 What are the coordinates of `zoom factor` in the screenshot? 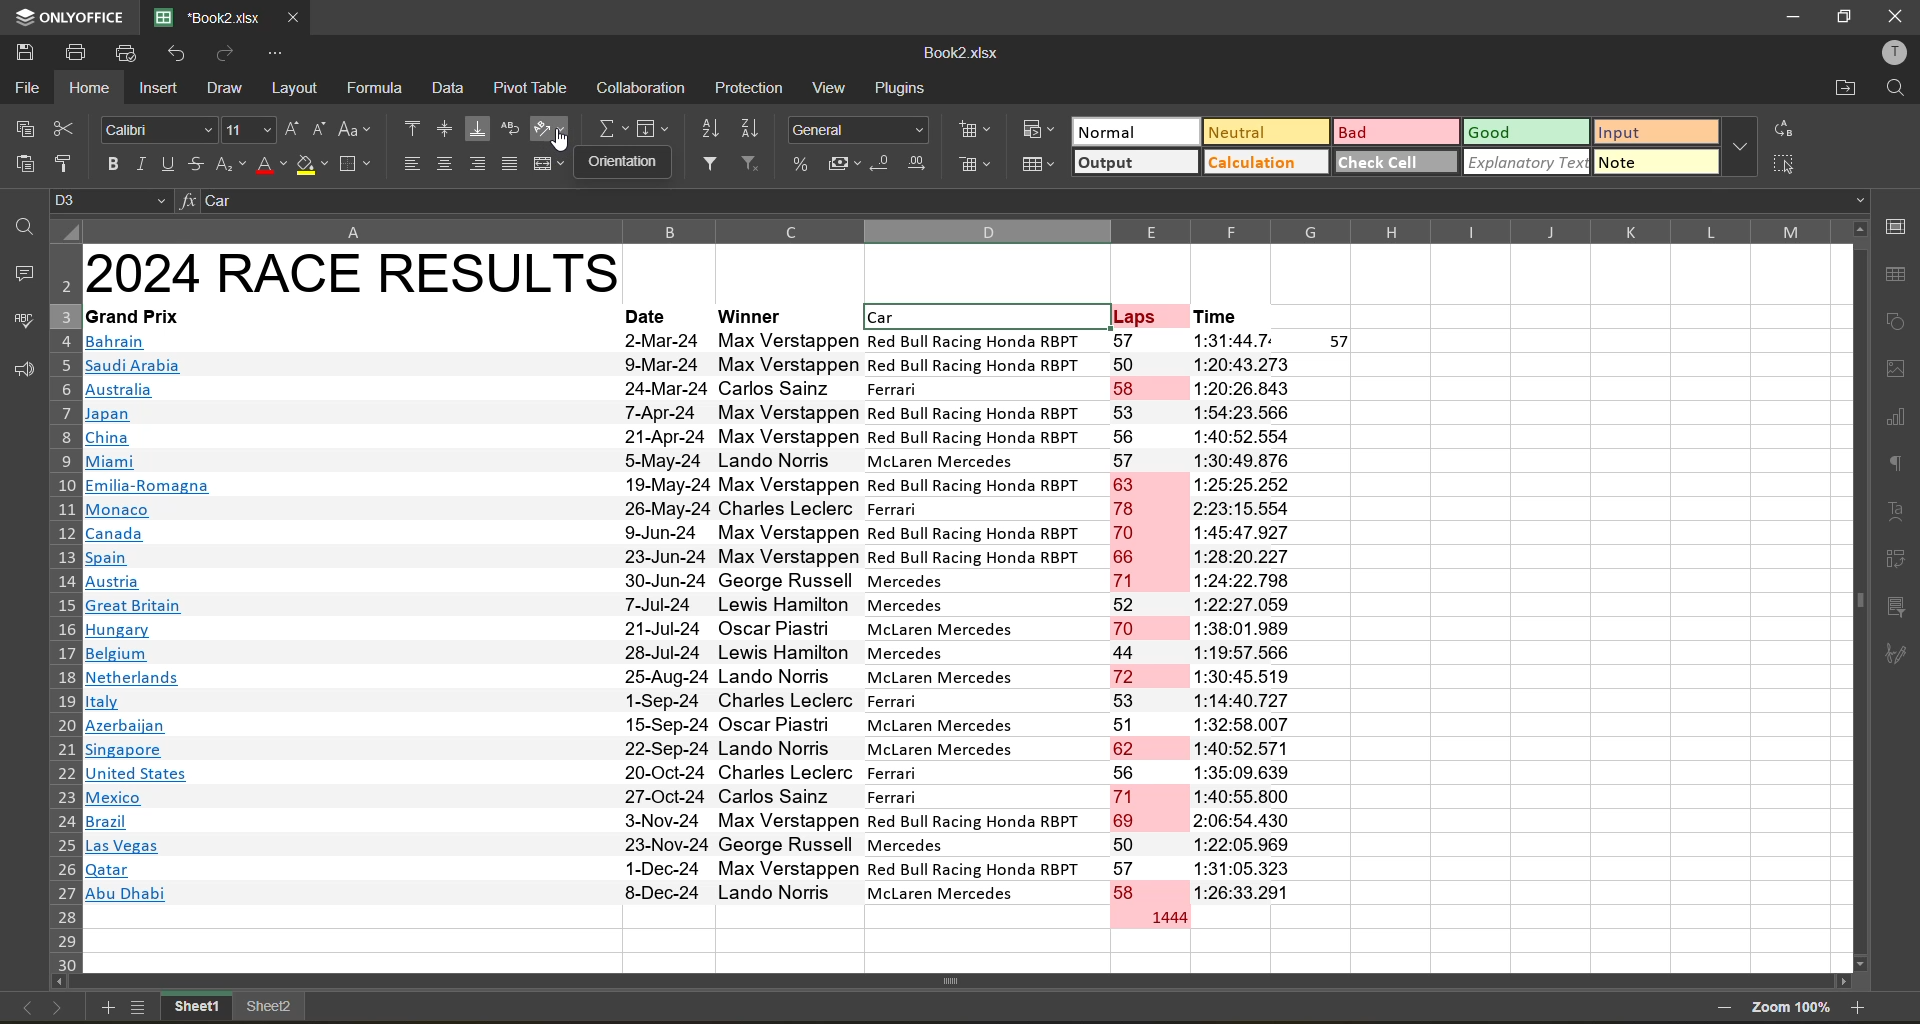 It's located at (1792, 1007).